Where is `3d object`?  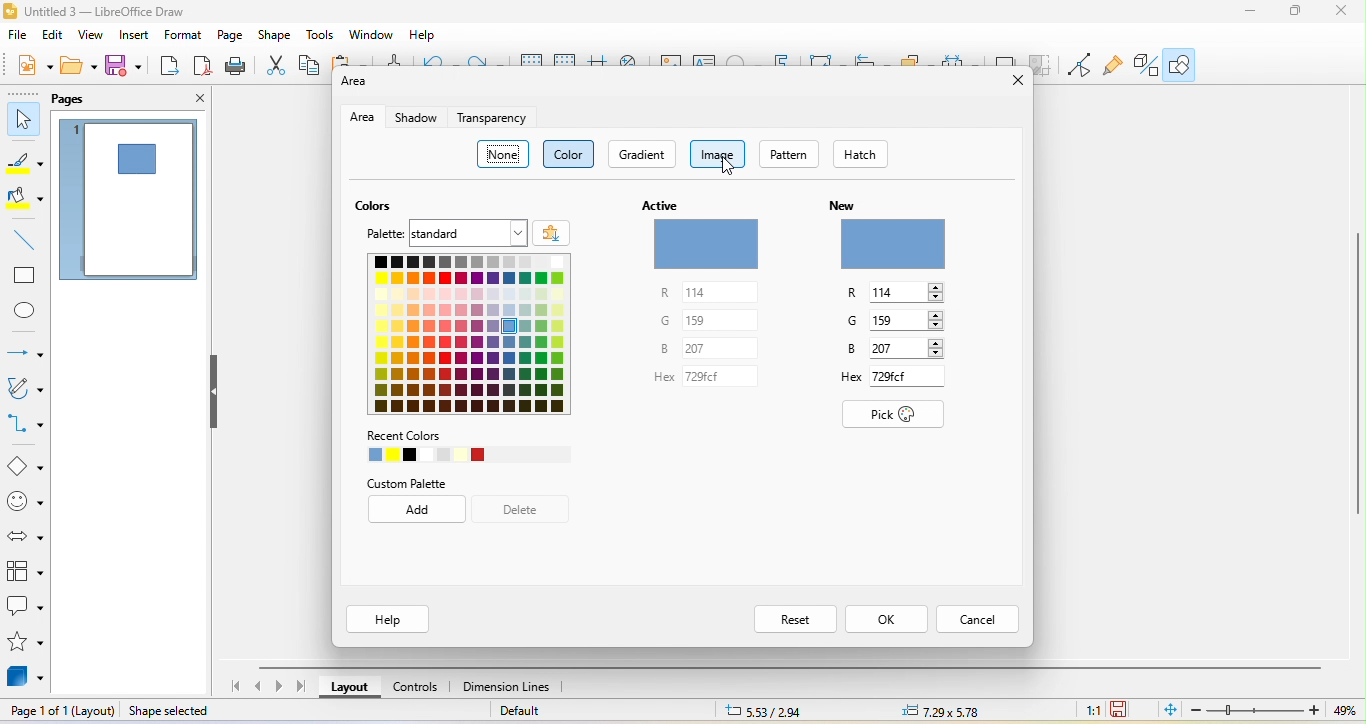
3d object is located at coordinates (27, 678).